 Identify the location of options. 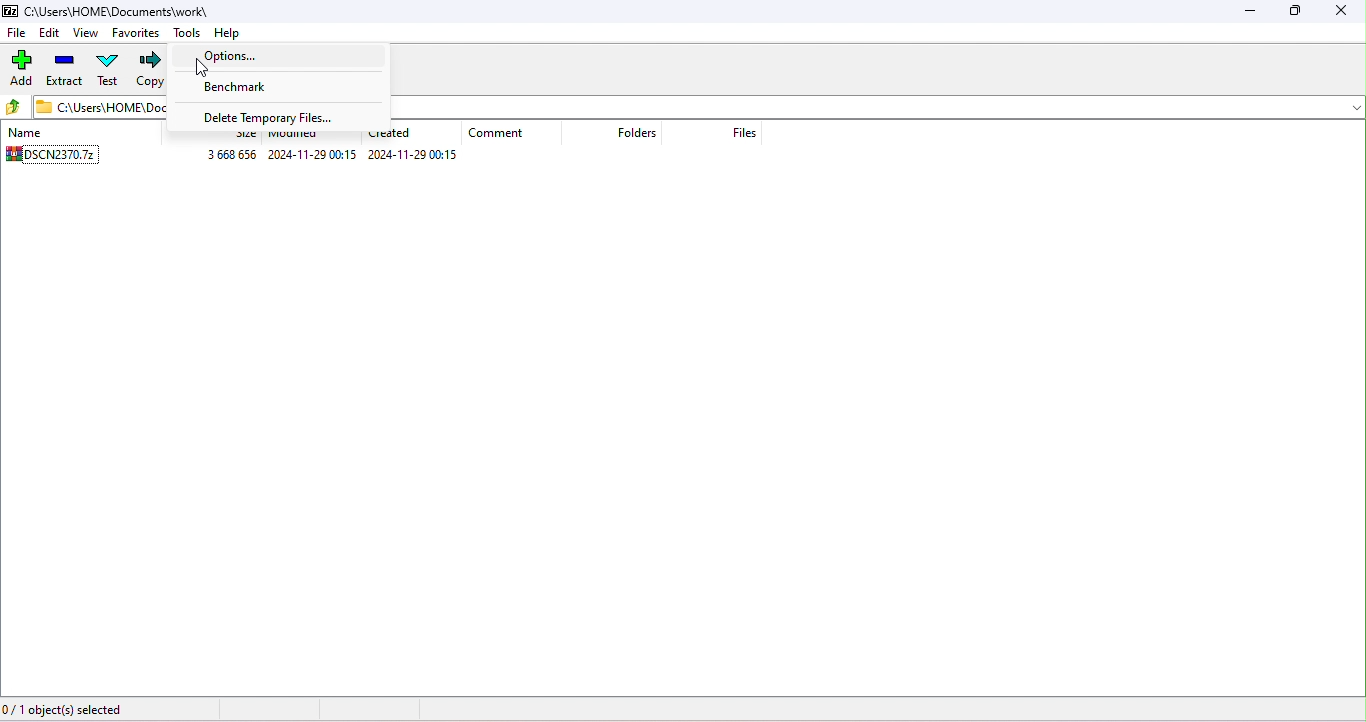
(241, 54).